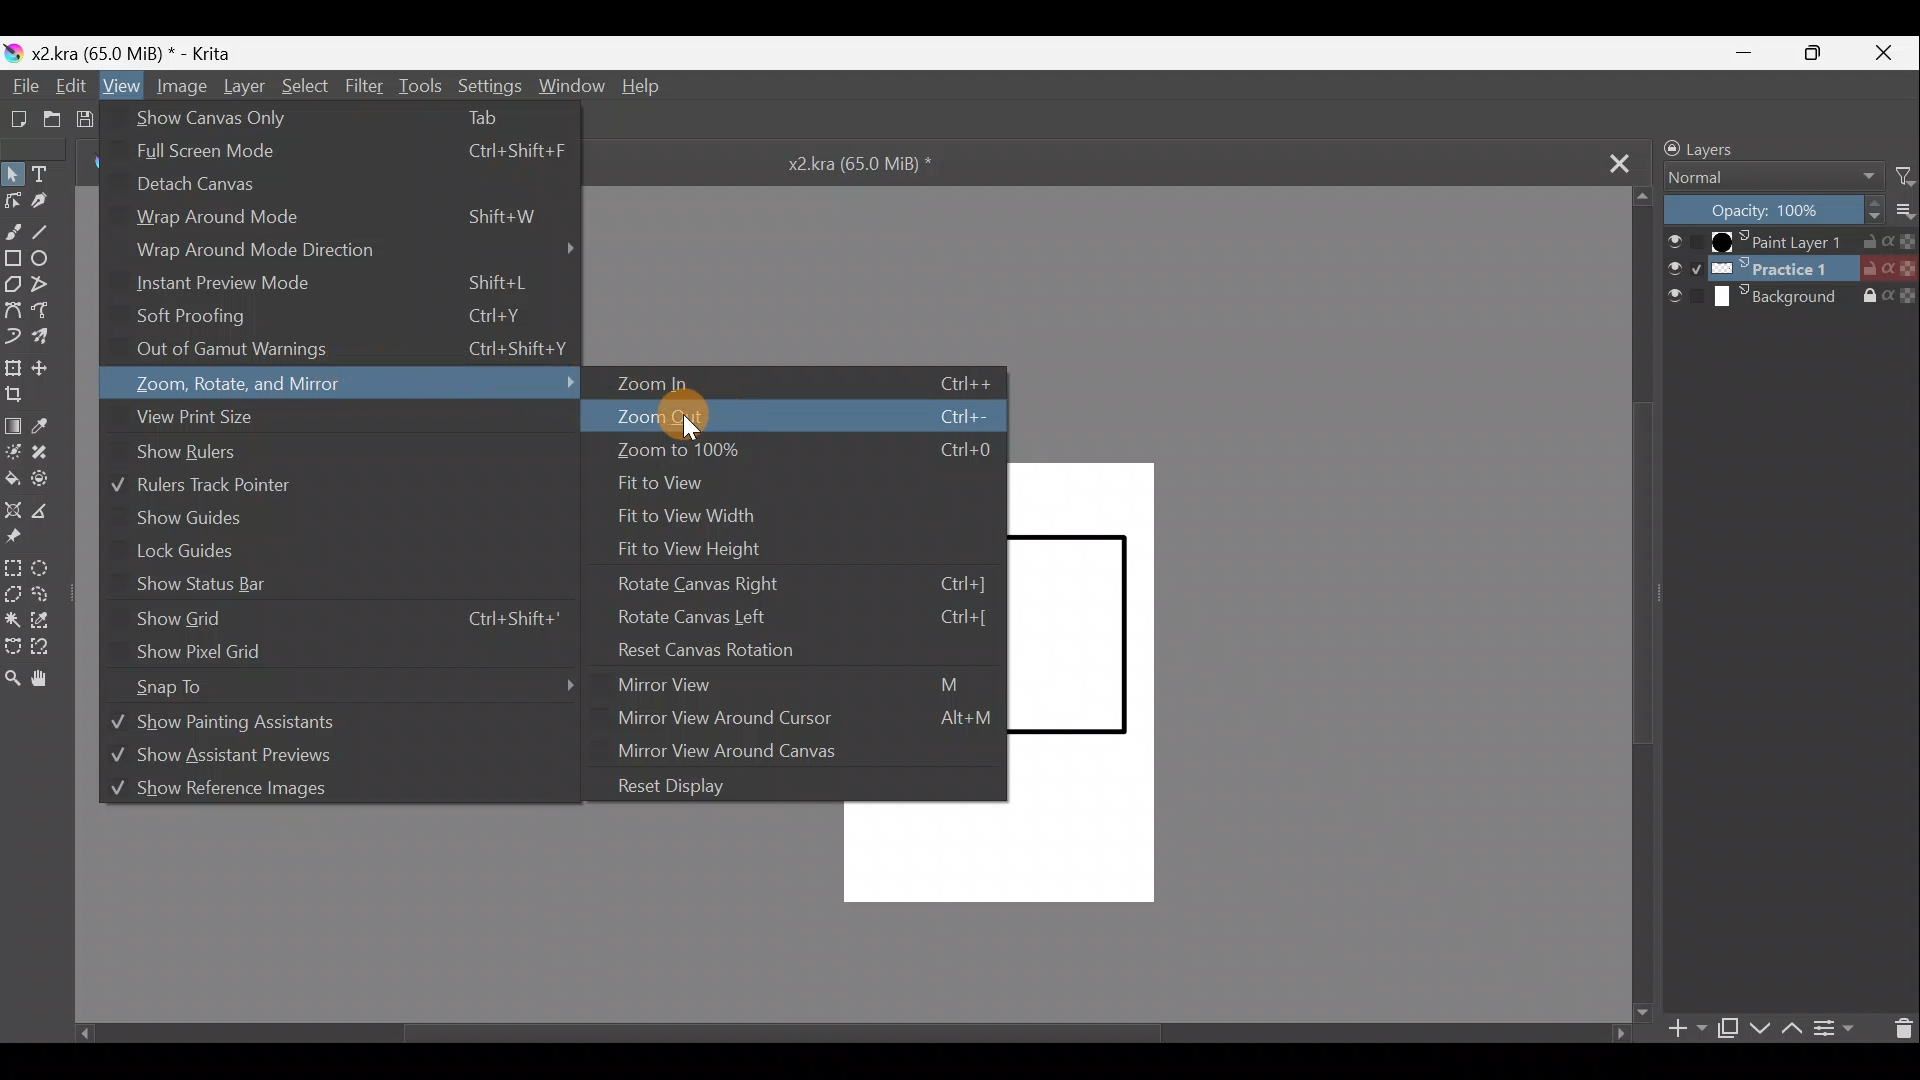 This screenshot has height=1080, width=1920. What do you see at coordinates (13, 307) in the screenshot?
I see `Bezier curve tool` at bounding box center [13, 307].